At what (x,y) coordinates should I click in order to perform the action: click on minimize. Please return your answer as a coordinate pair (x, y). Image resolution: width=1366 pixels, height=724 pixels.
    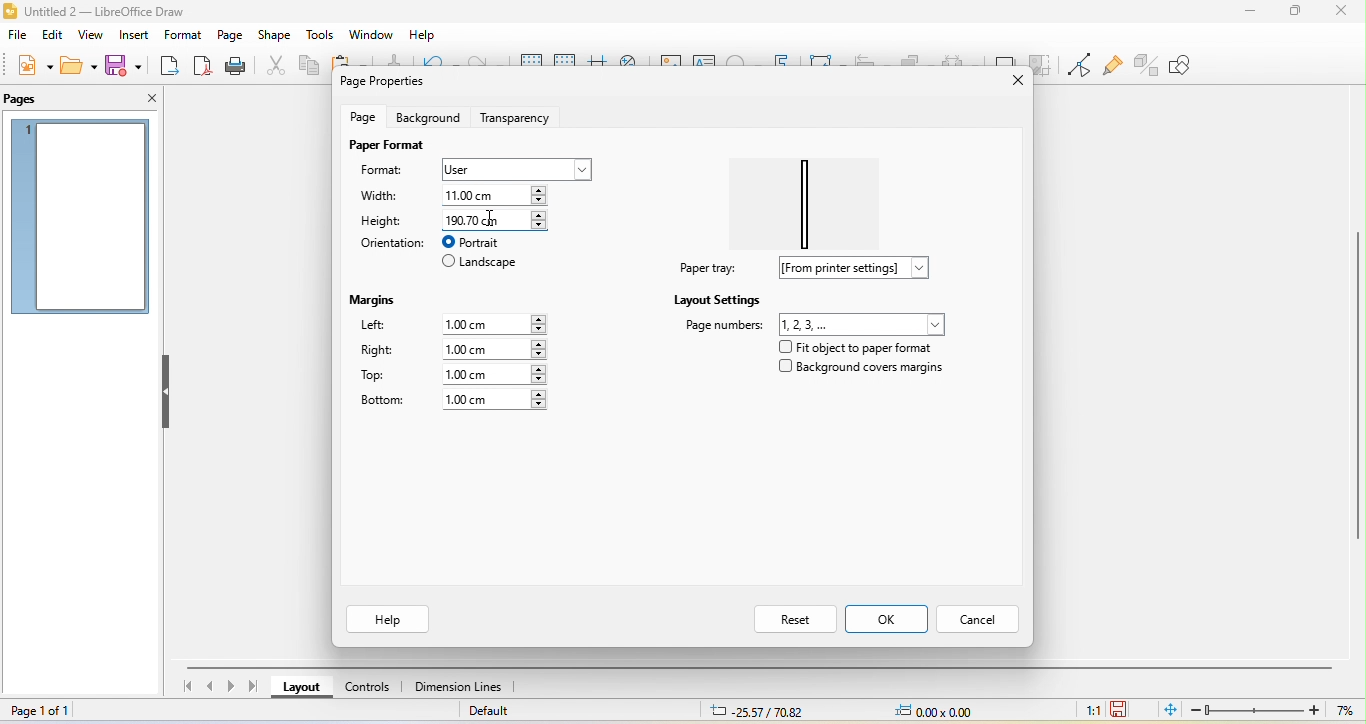
    Looking at the image, I should click on (1251, 10).